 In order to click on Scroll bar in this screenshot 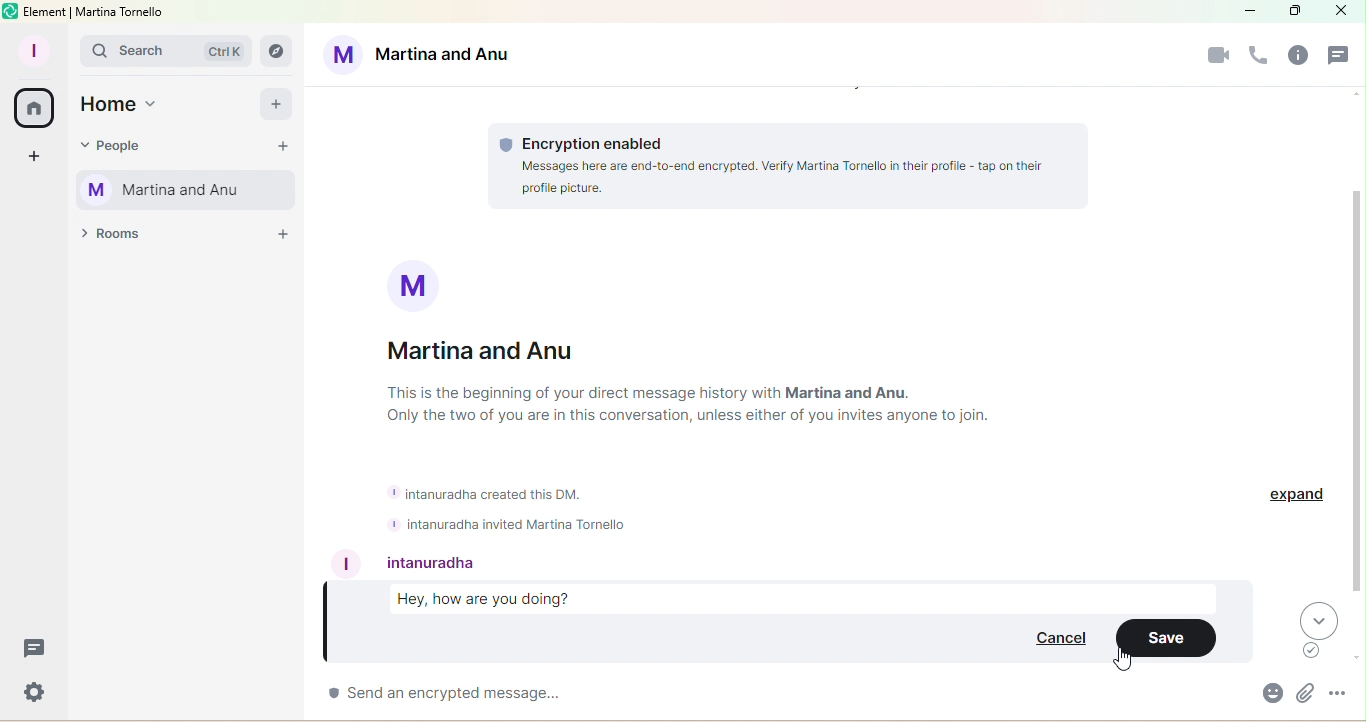, I will do `click(1358, 395)`.